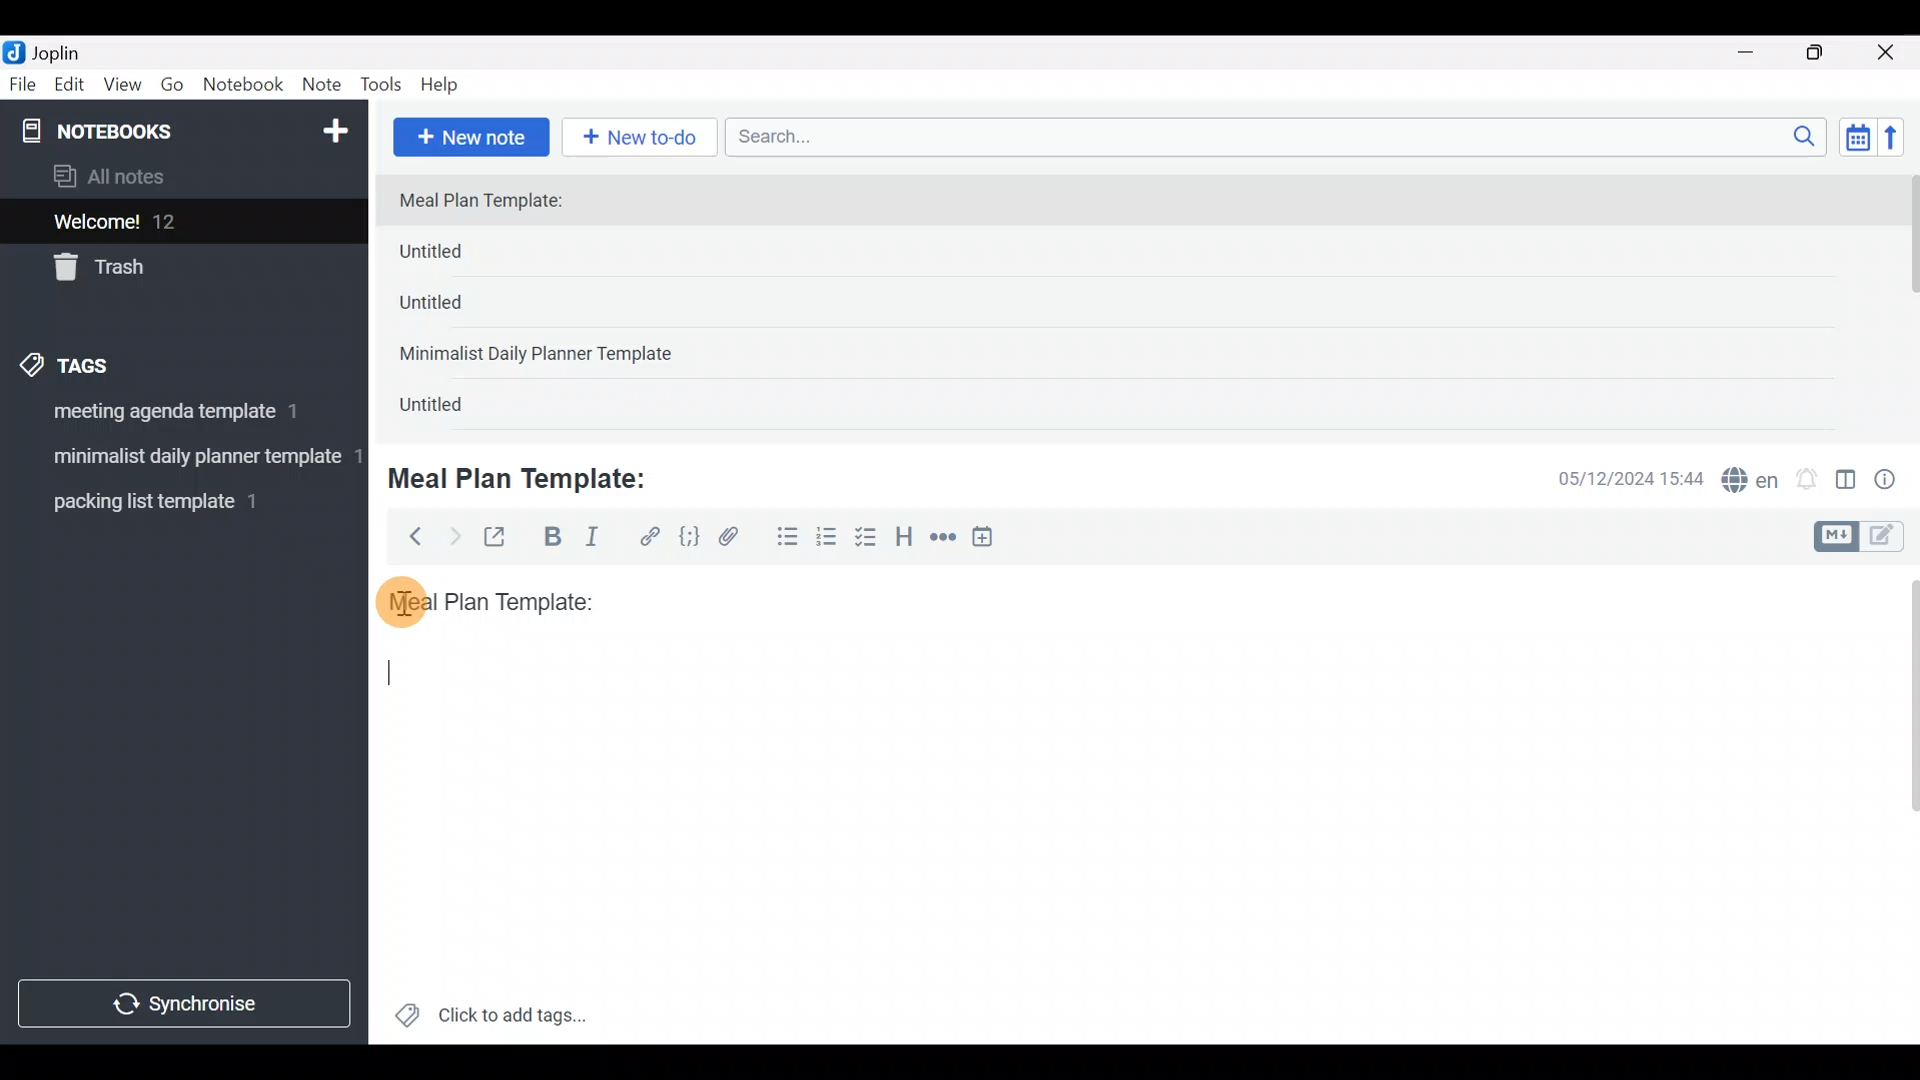  Describe the element at coordinates (69, 50) in the screenshot. I see `Joplin` at that location.